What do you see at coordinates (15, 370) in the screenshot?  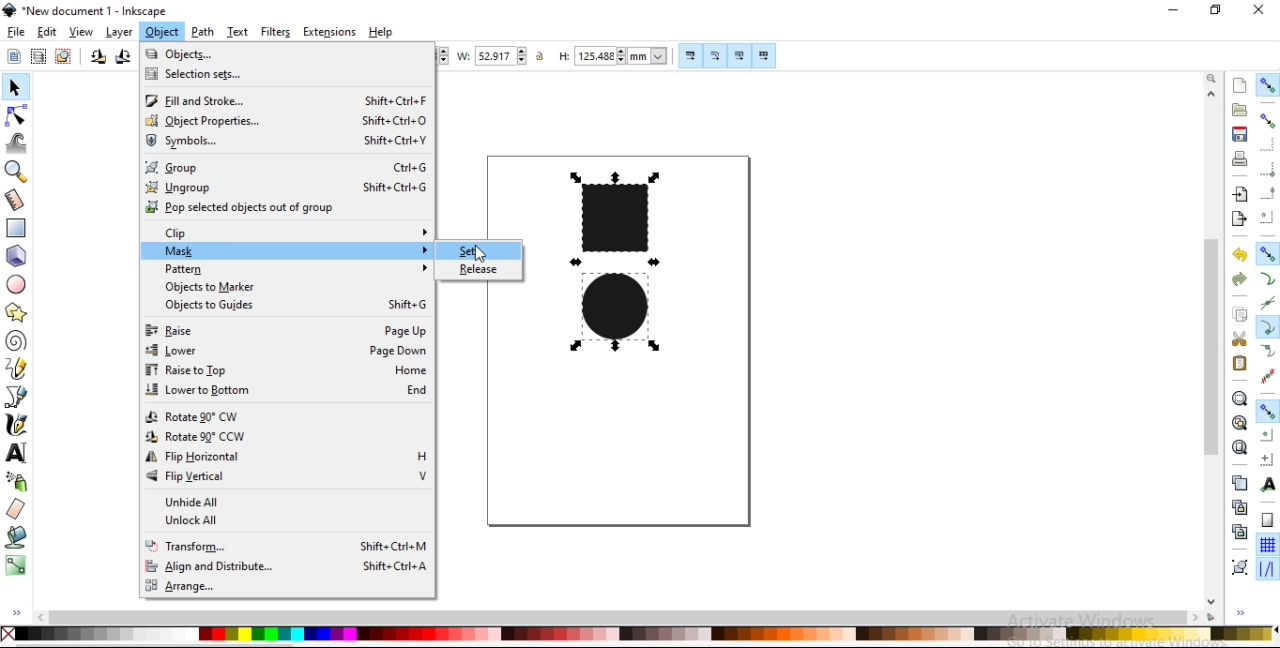 I see `draw freehand lines` at bounding box center [15, 370].